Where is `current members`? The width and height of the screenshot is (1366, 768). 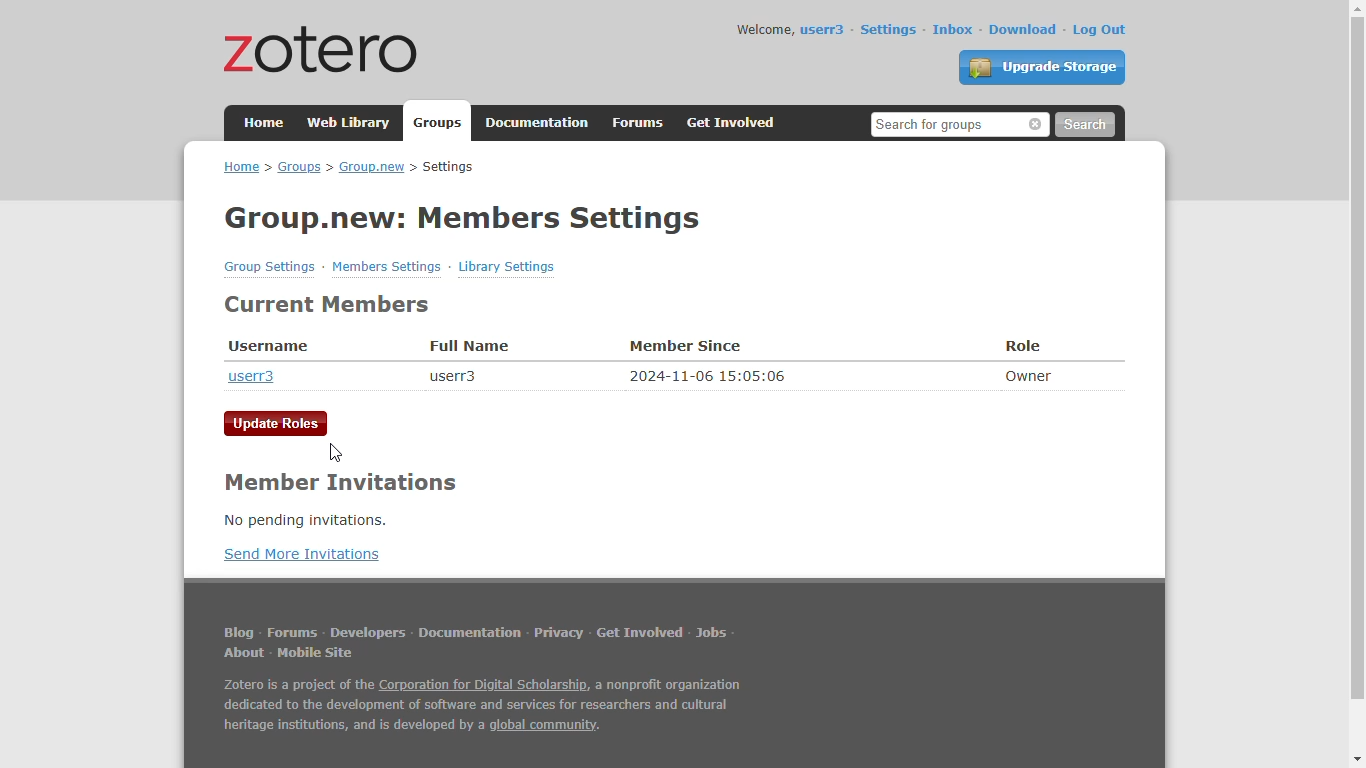
current members is located at coordinates (329, 305).